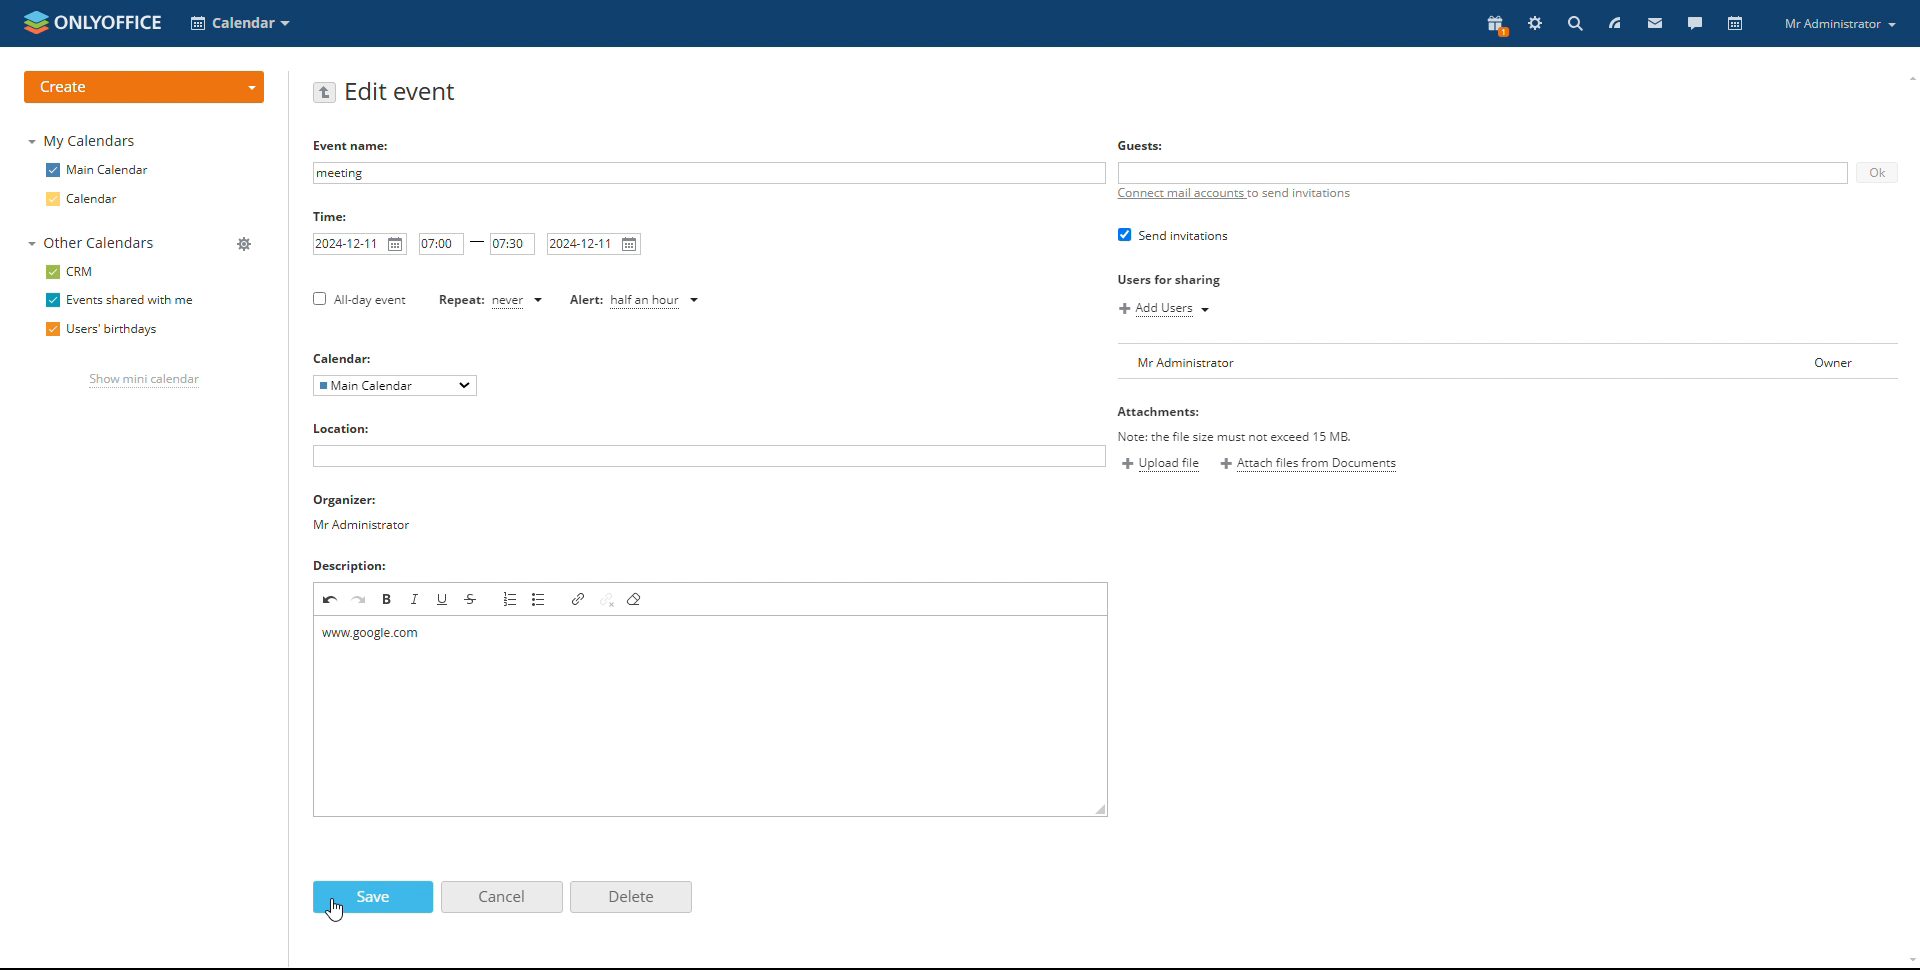 This screenshot has width=1920, height=970. What do you see at coordinates (579, 598) in the screenshot?
I see `link` at bounding box center [579, 598].